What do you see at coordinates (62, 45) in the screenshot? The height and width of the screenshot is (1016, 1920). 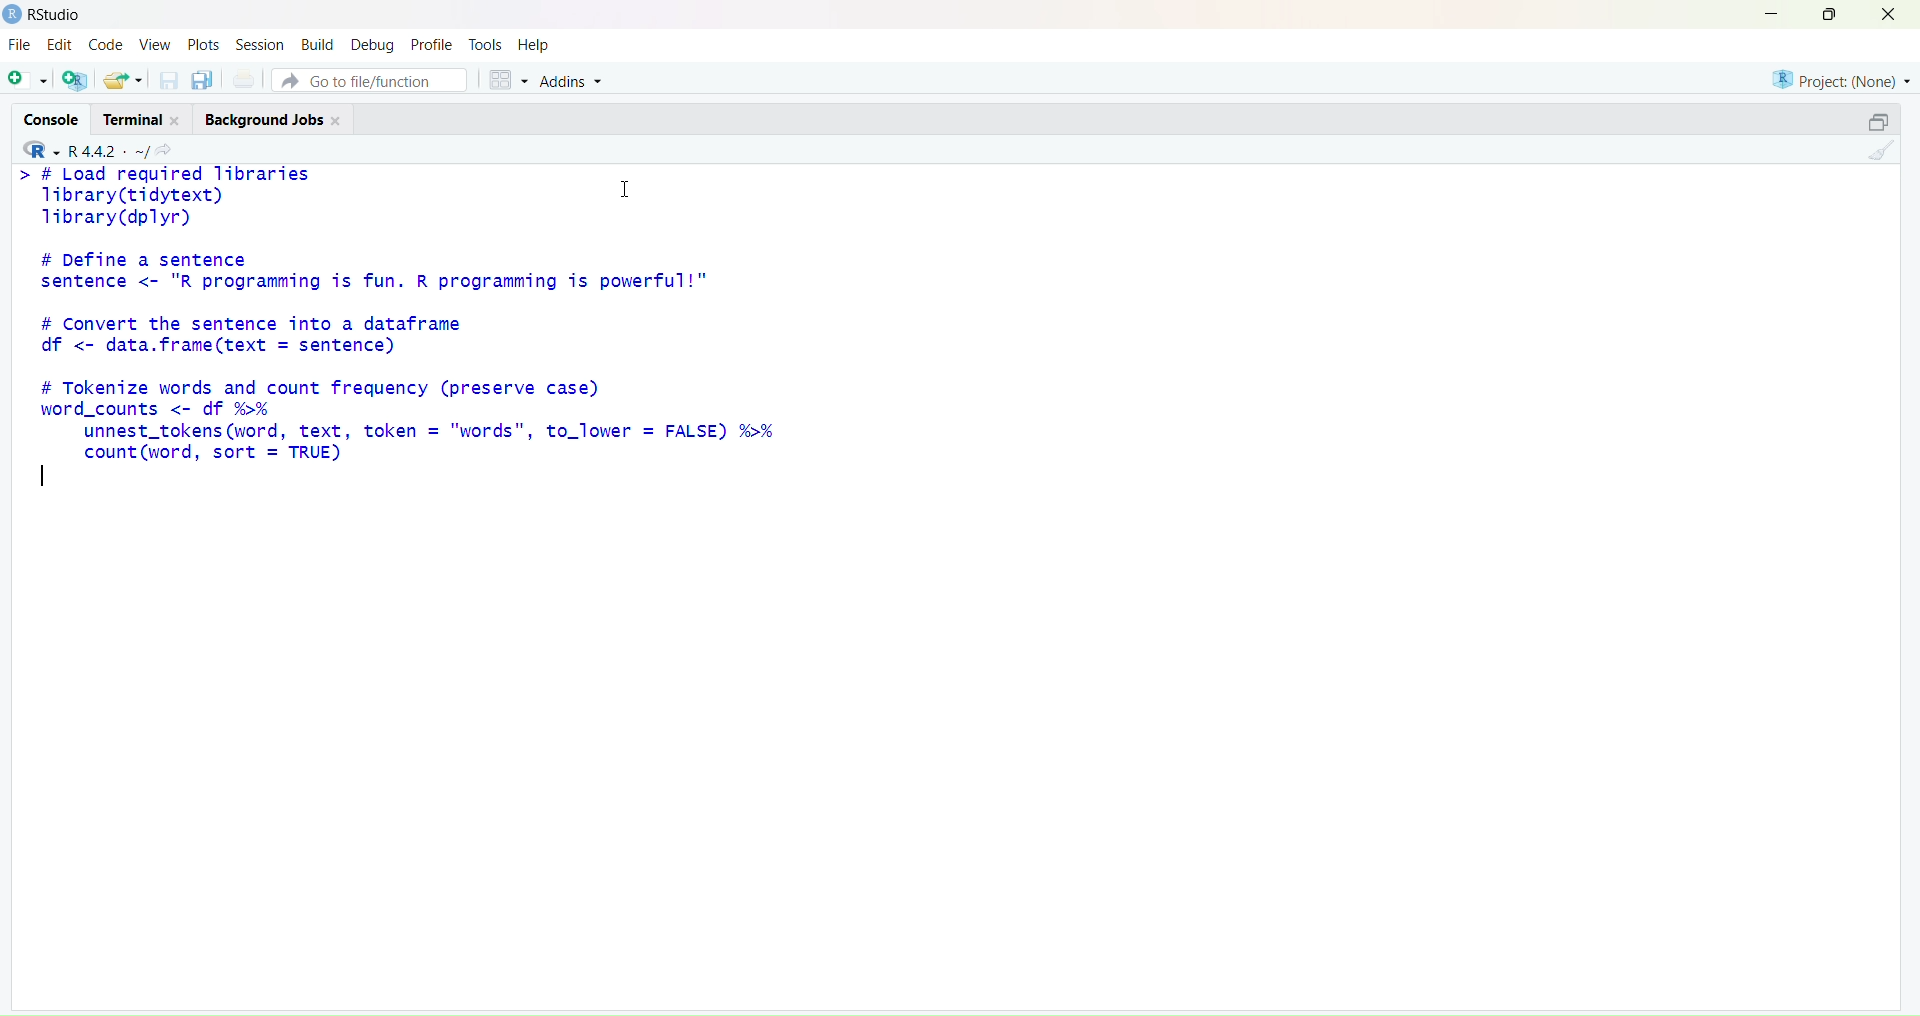 I see `Edit` at bounding box center [62, 45].